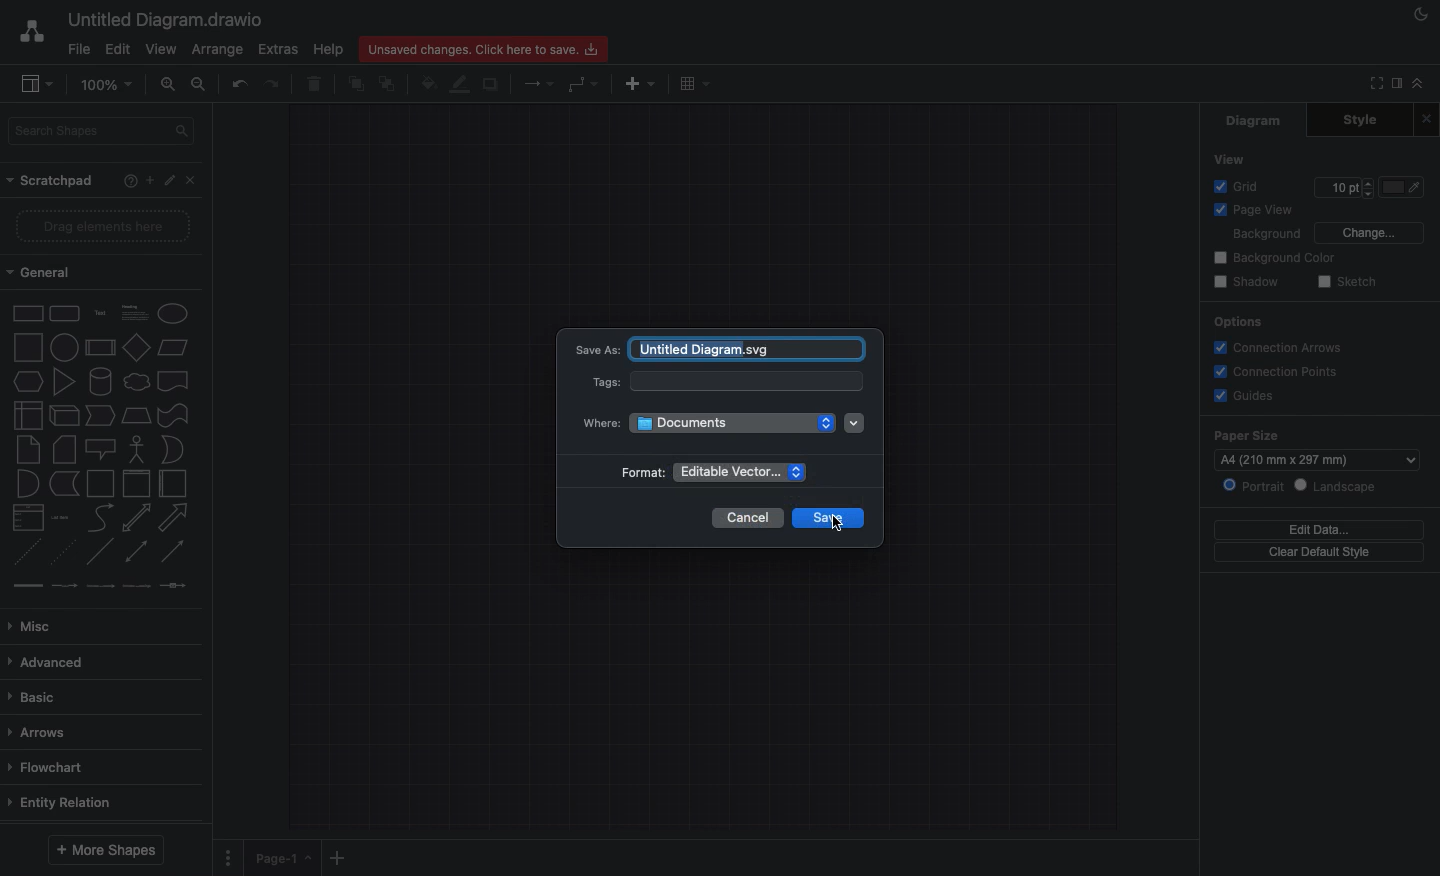 The image size is (1440, 876). I want to click on Where, so click(707, 423).